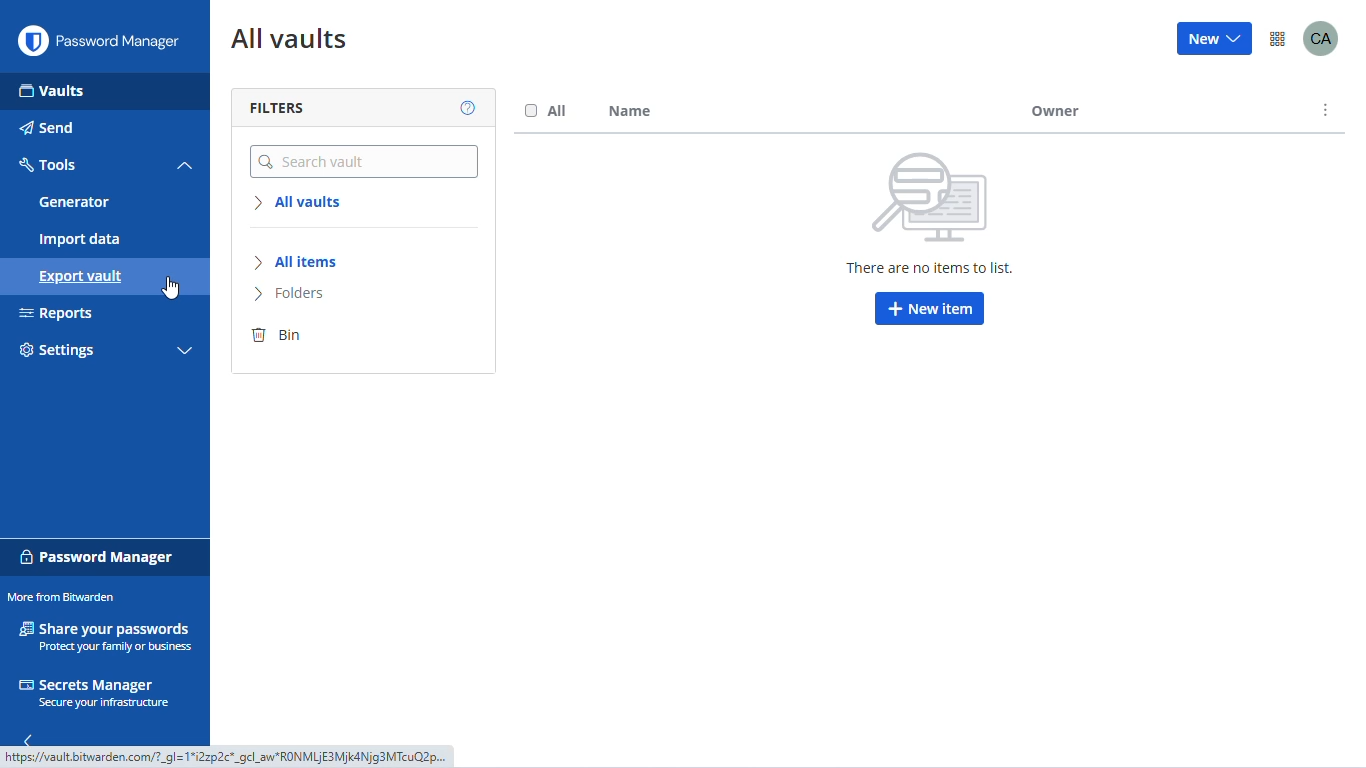 The height and width of the screenshot is (768, 1366). What do you see at coordinates (74, 202) in the screenshot?
I see `generator` at bounding box center [74, 202].